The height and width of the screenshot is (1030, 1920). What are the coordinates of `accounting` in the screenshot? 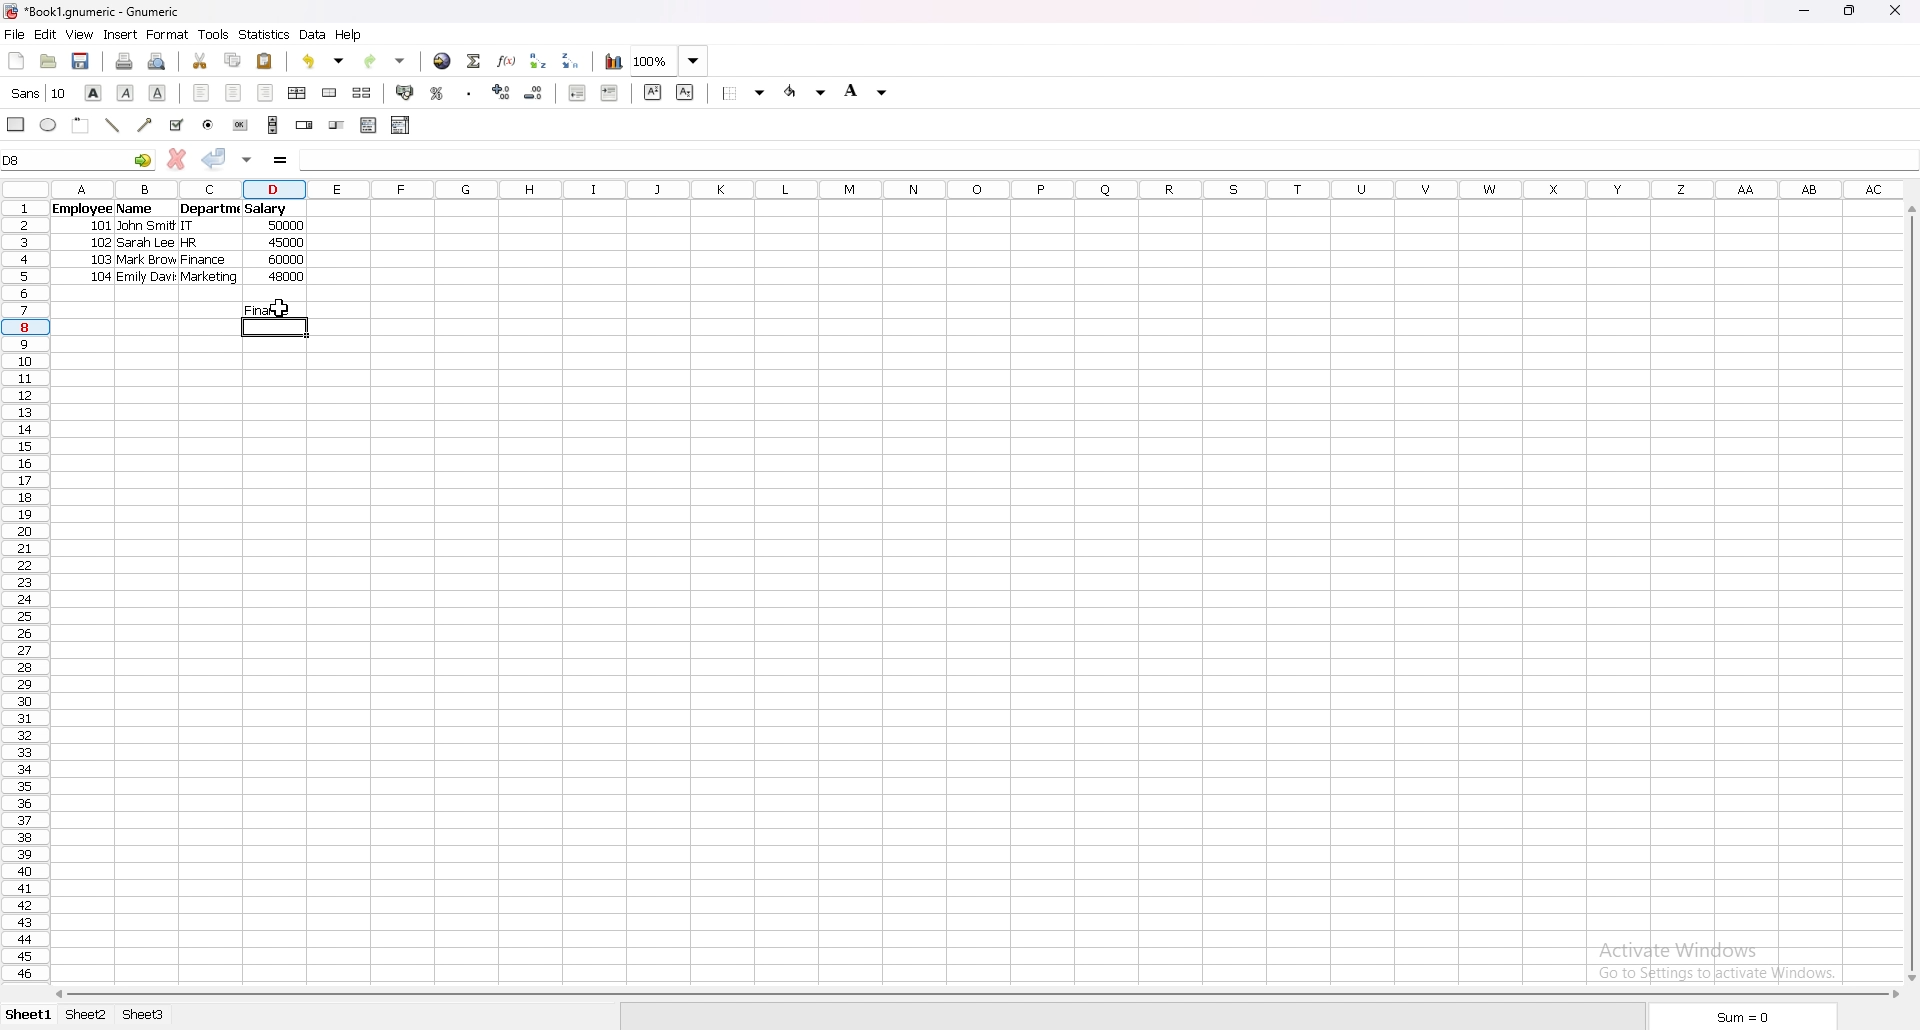 It's located at (406, 92).